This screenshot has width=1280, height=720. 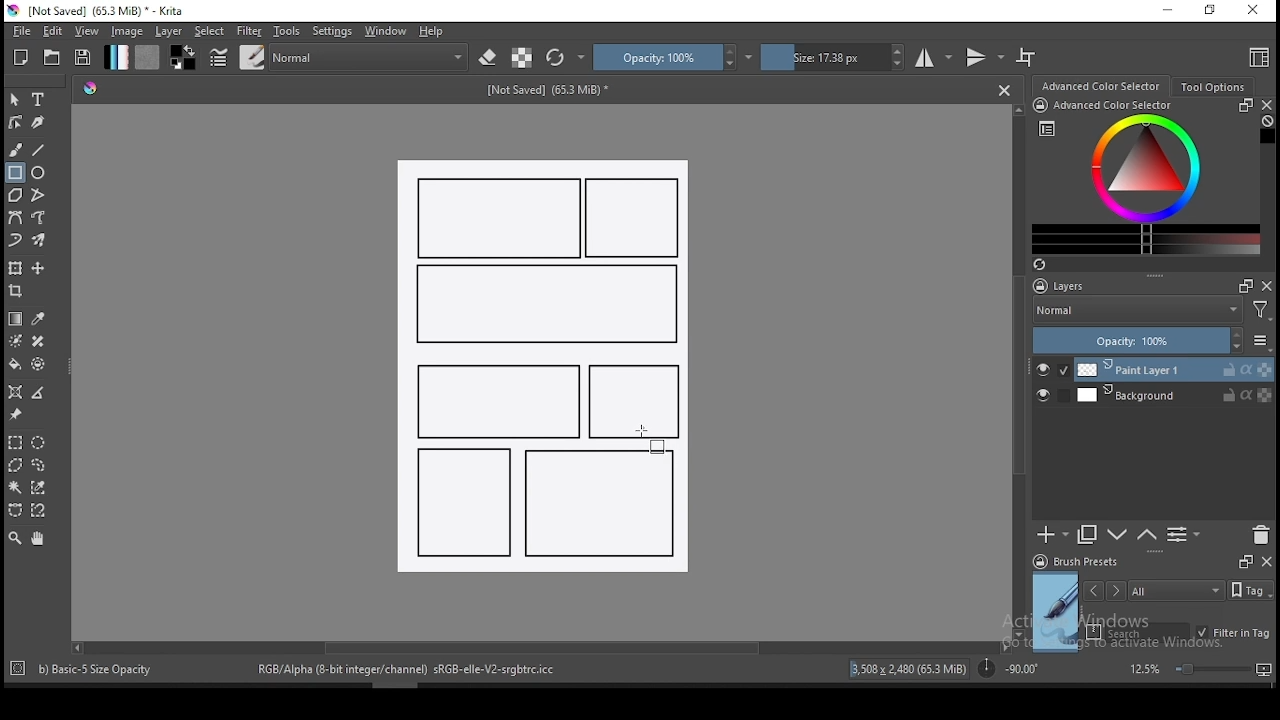 What do you see at coordinates (52, 57) in the screenshot?
I see `open` at bounding box center [52, 57].